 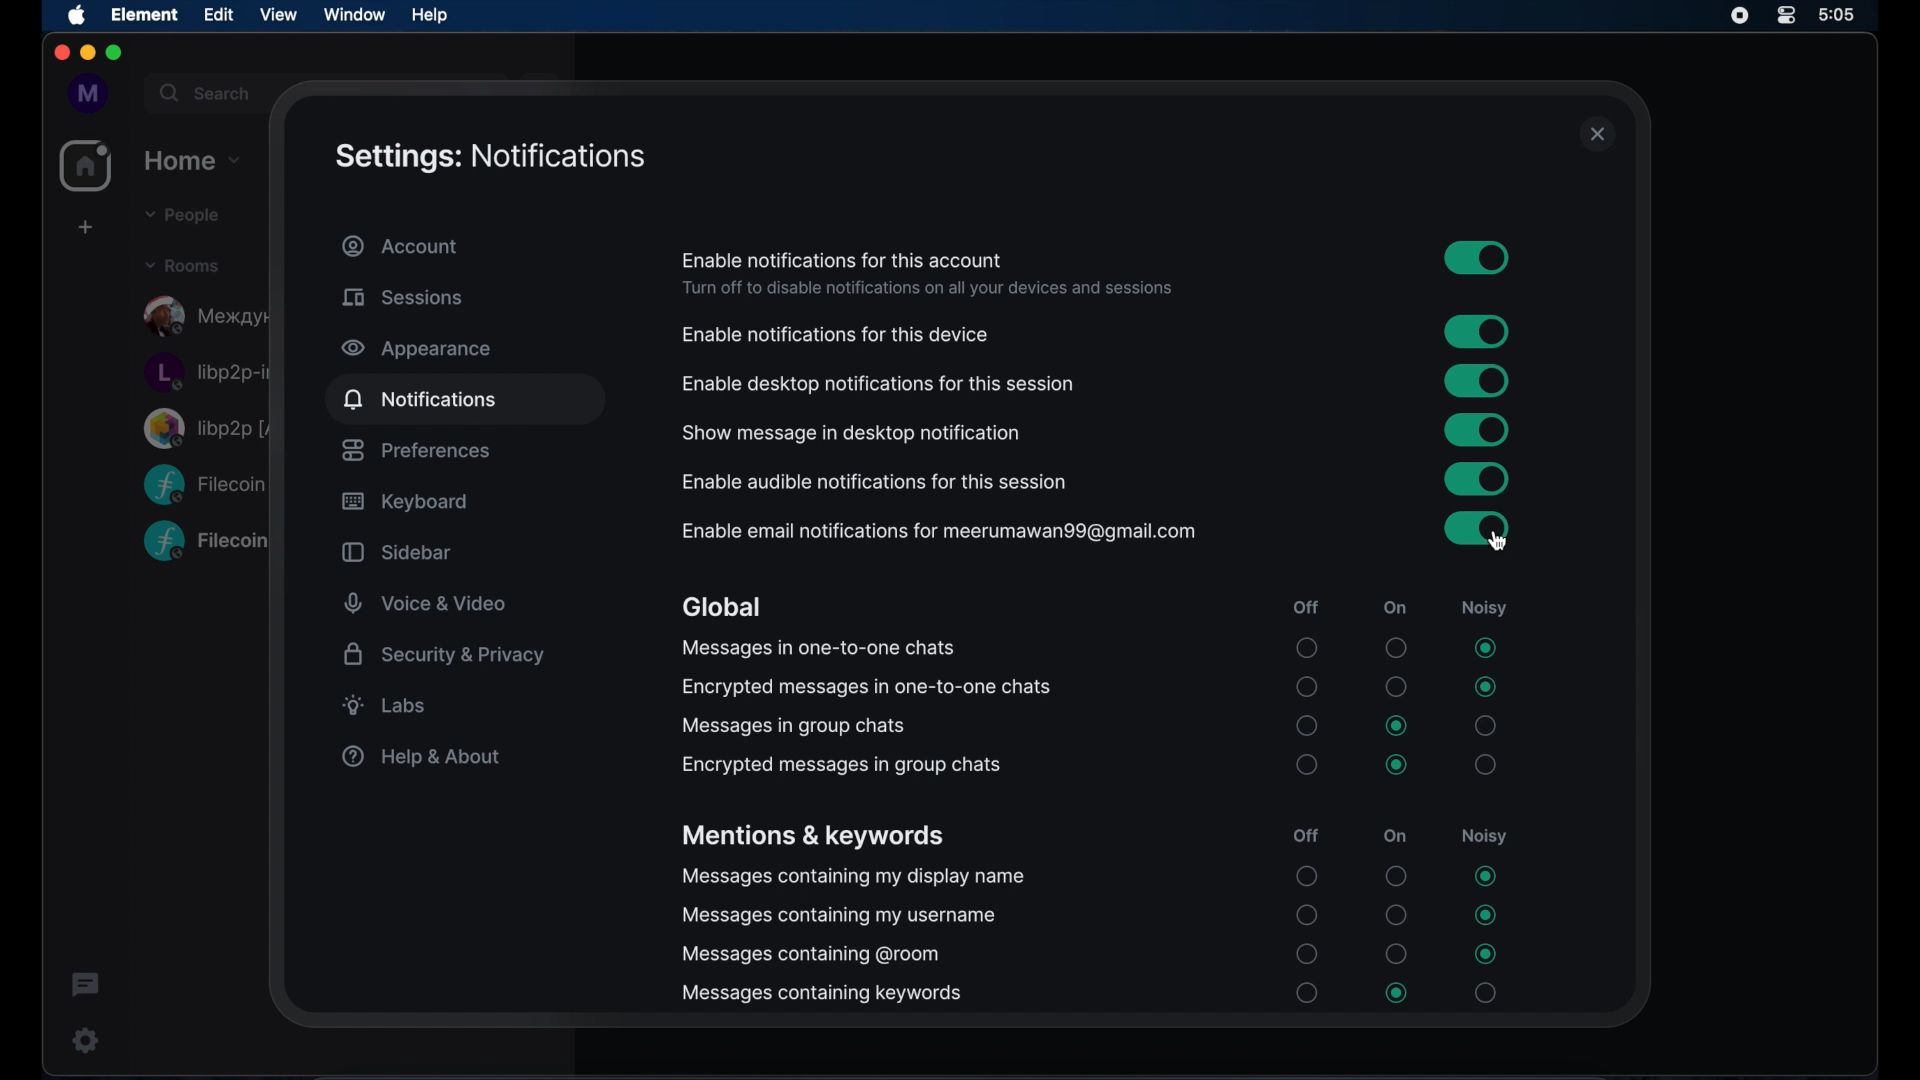 What do you see at coordinates (60, 53) in the screenshot?
I see `close` at bounding box center [60, 53].